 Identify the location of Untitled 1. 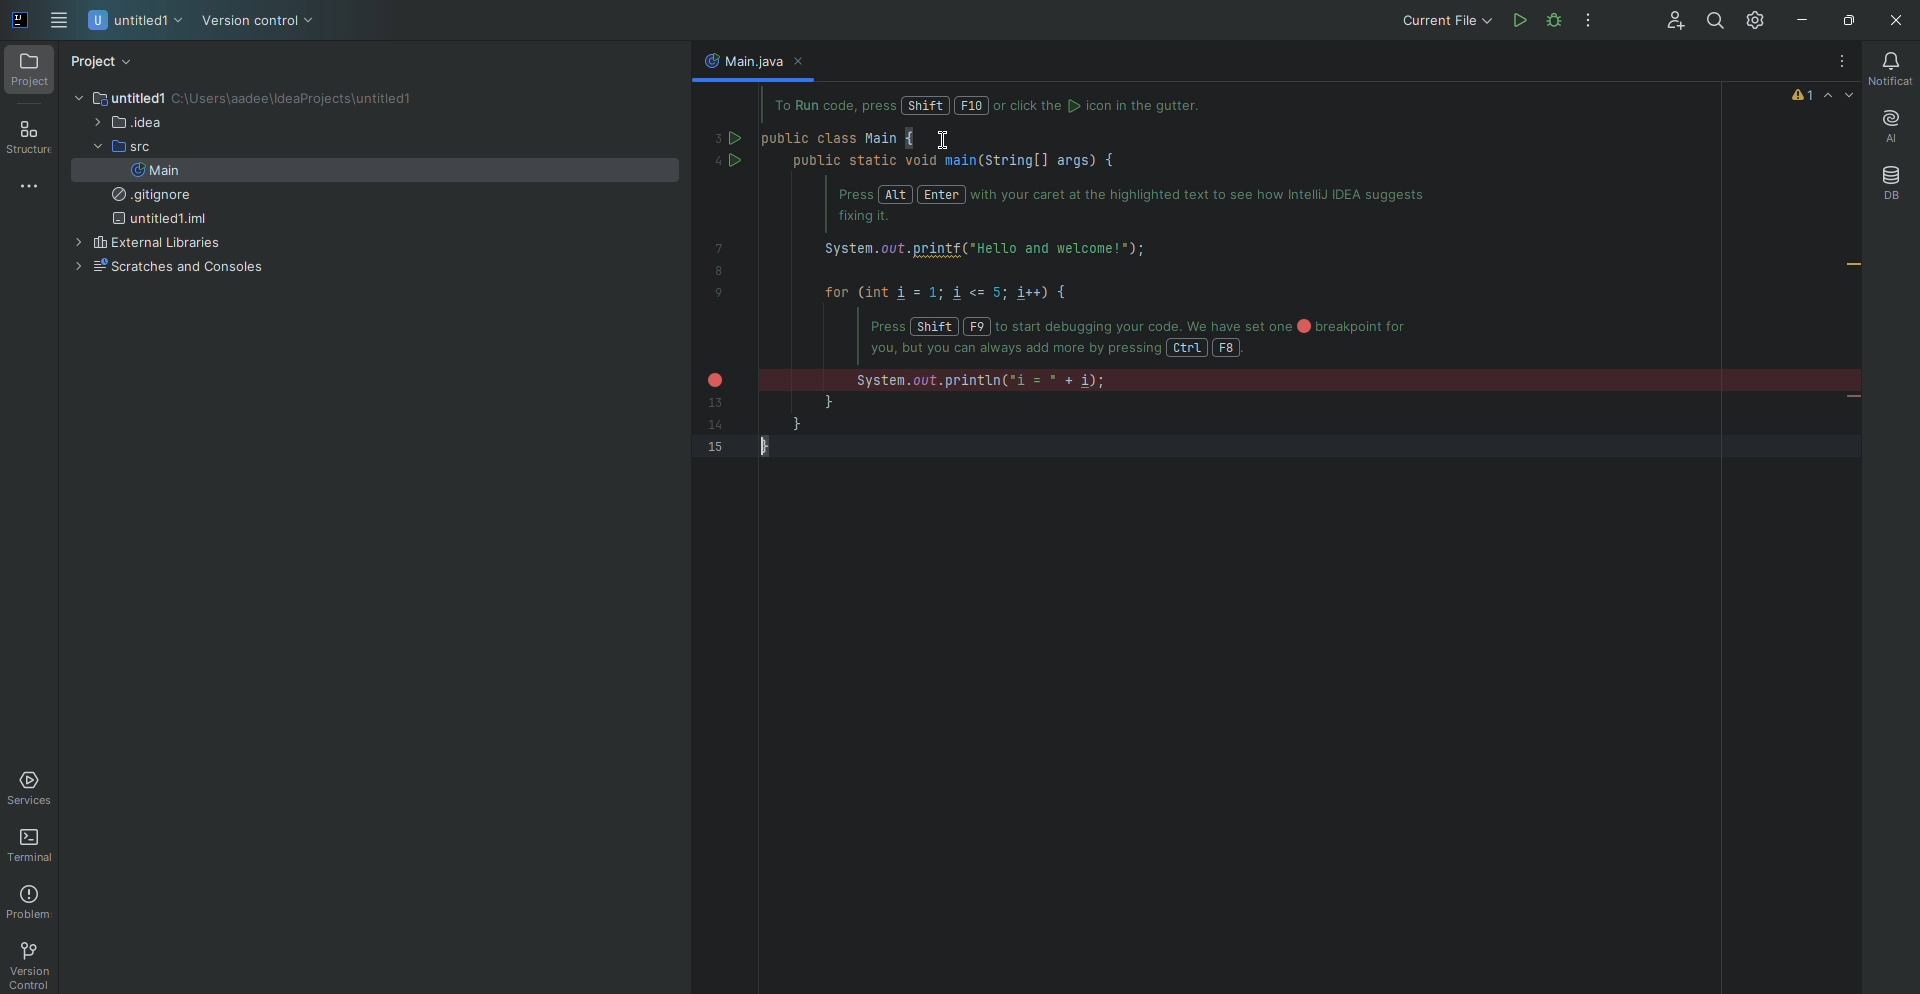
(137, 22).